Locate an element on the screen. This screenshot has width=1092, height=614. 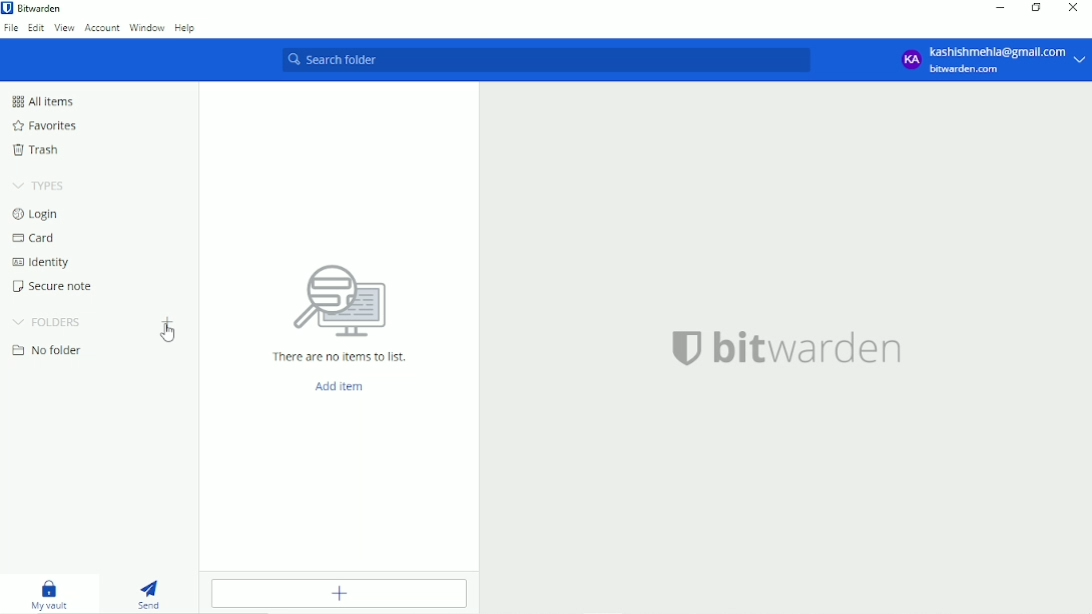
Window is located at coordinates (148, 29).